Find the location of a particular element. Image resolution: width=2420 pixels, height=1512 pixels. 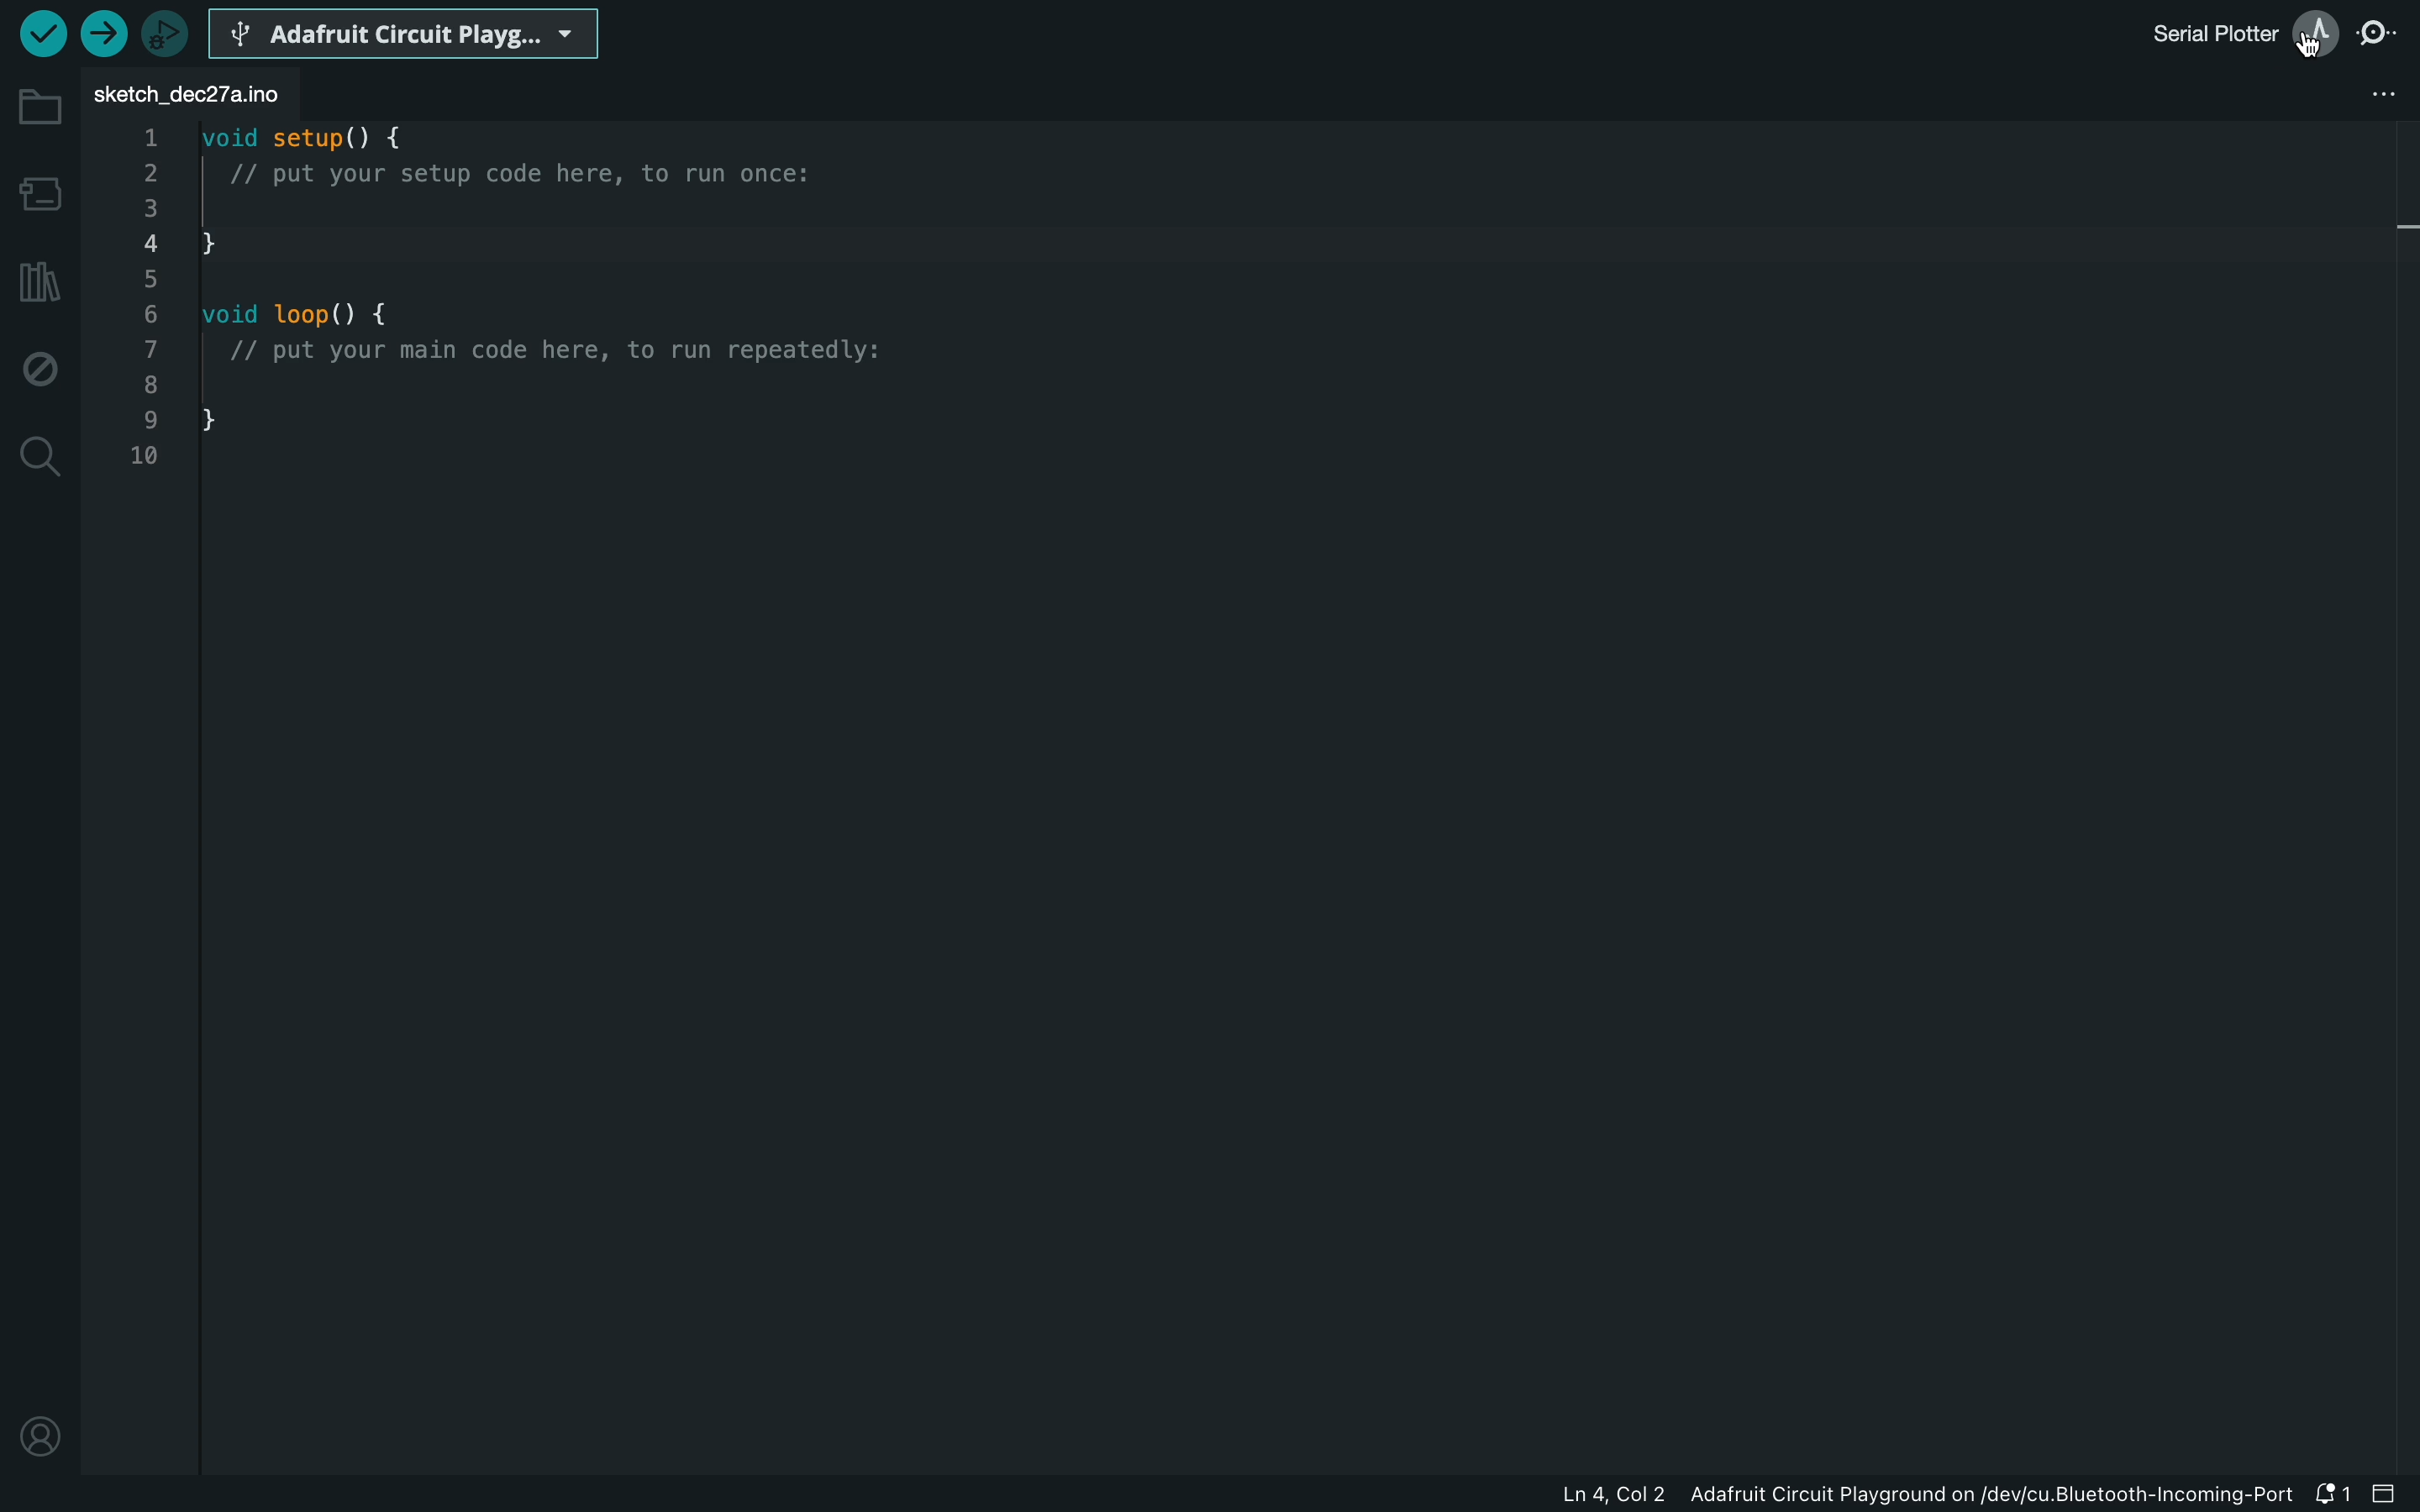

serial monitor is located at coordinates (2380, 29).